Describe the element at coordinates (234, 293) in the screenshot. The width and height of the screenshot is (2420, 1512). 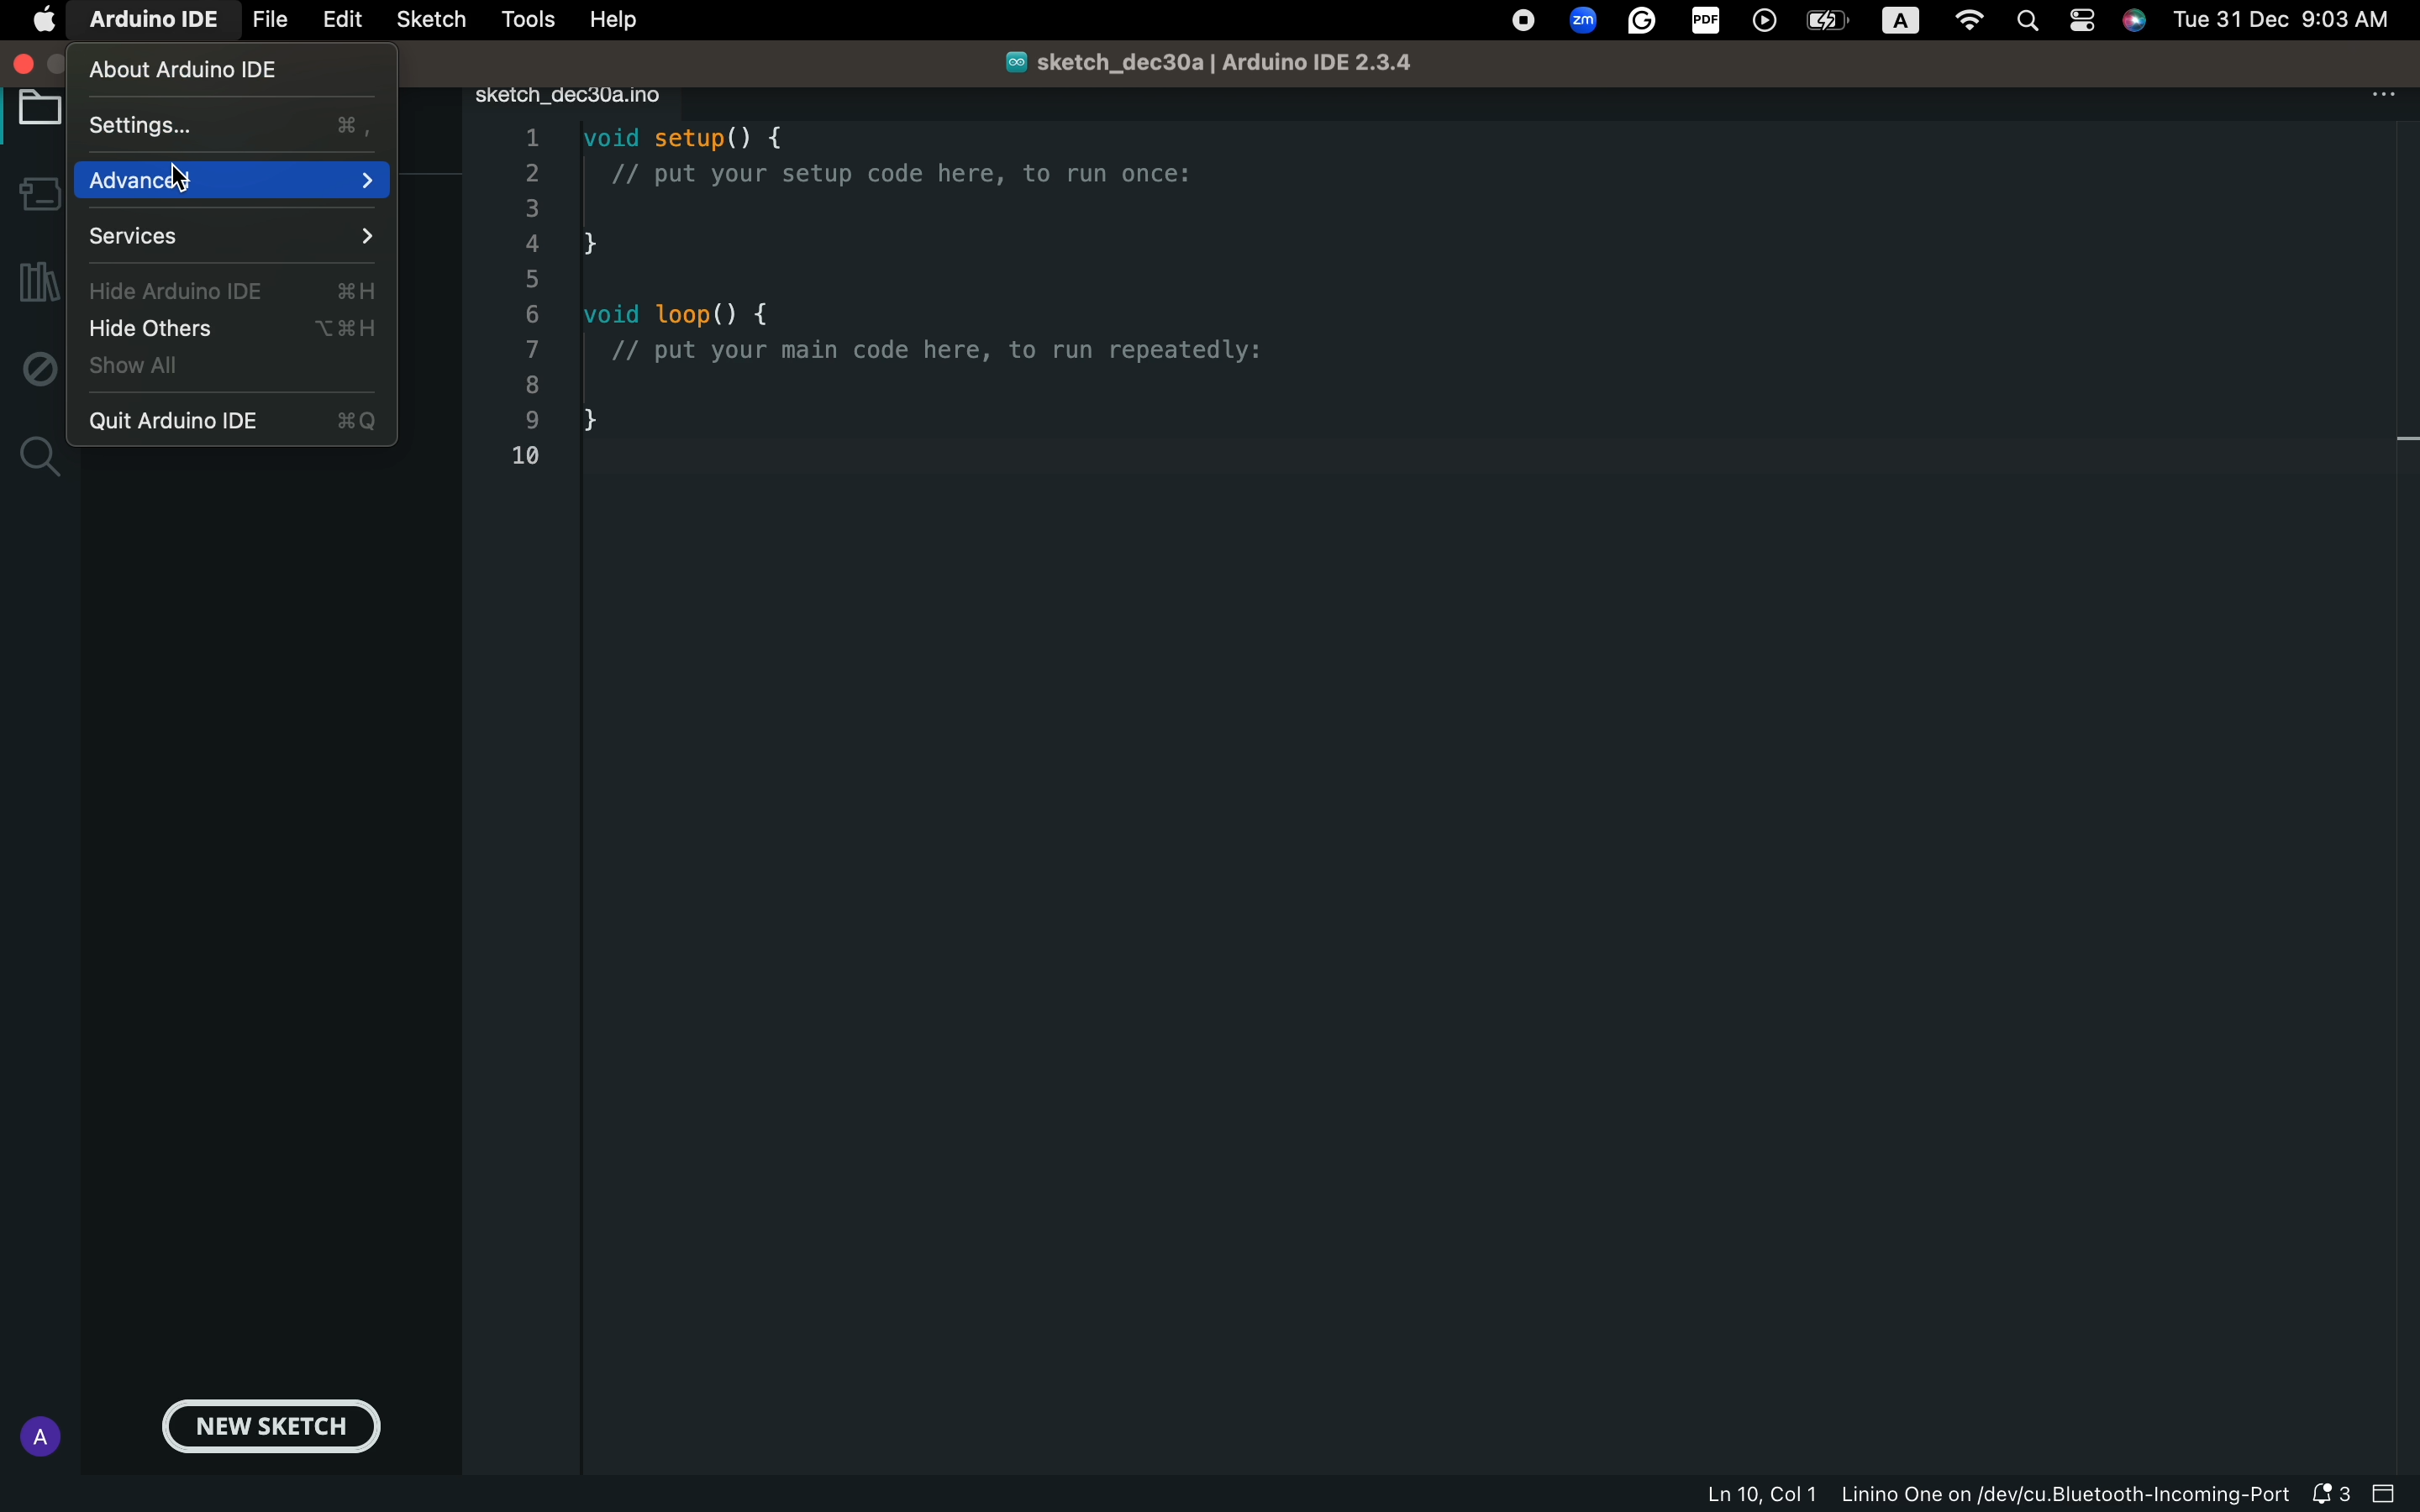
I see `Hide ` at that location.